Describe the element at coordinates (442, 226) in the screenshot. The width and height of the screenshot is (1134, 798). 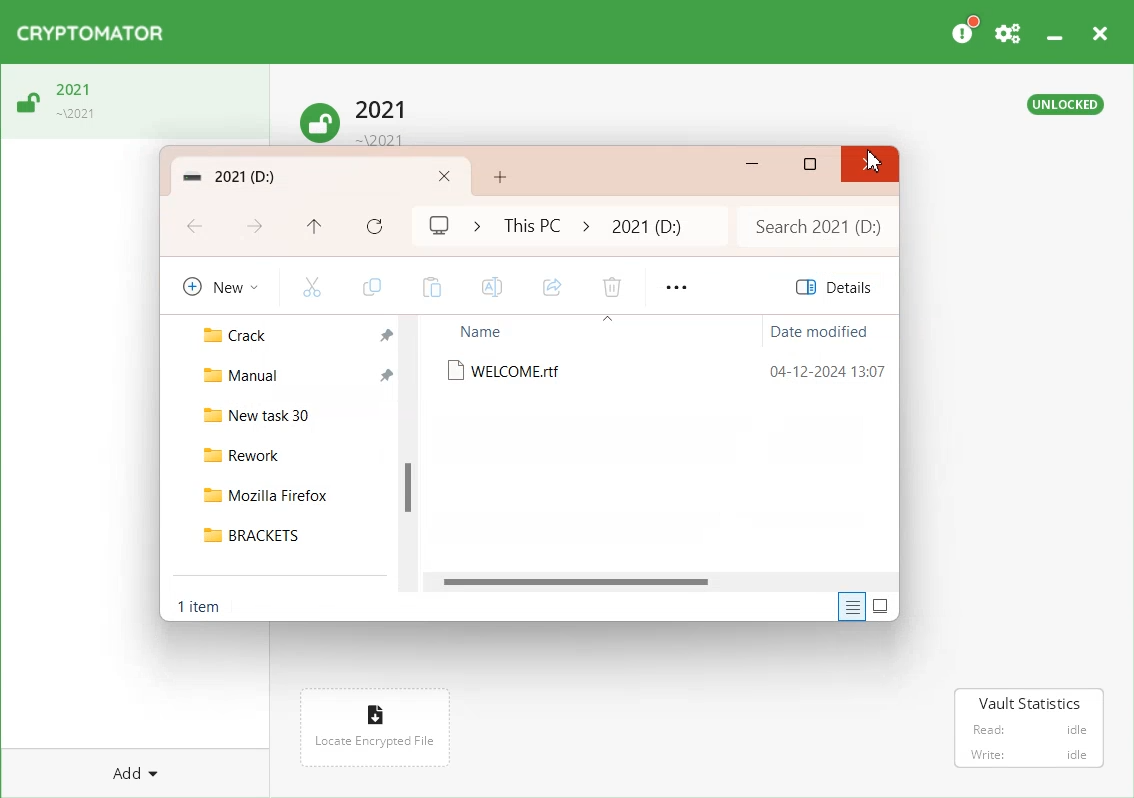
I see `My computer` at that location.